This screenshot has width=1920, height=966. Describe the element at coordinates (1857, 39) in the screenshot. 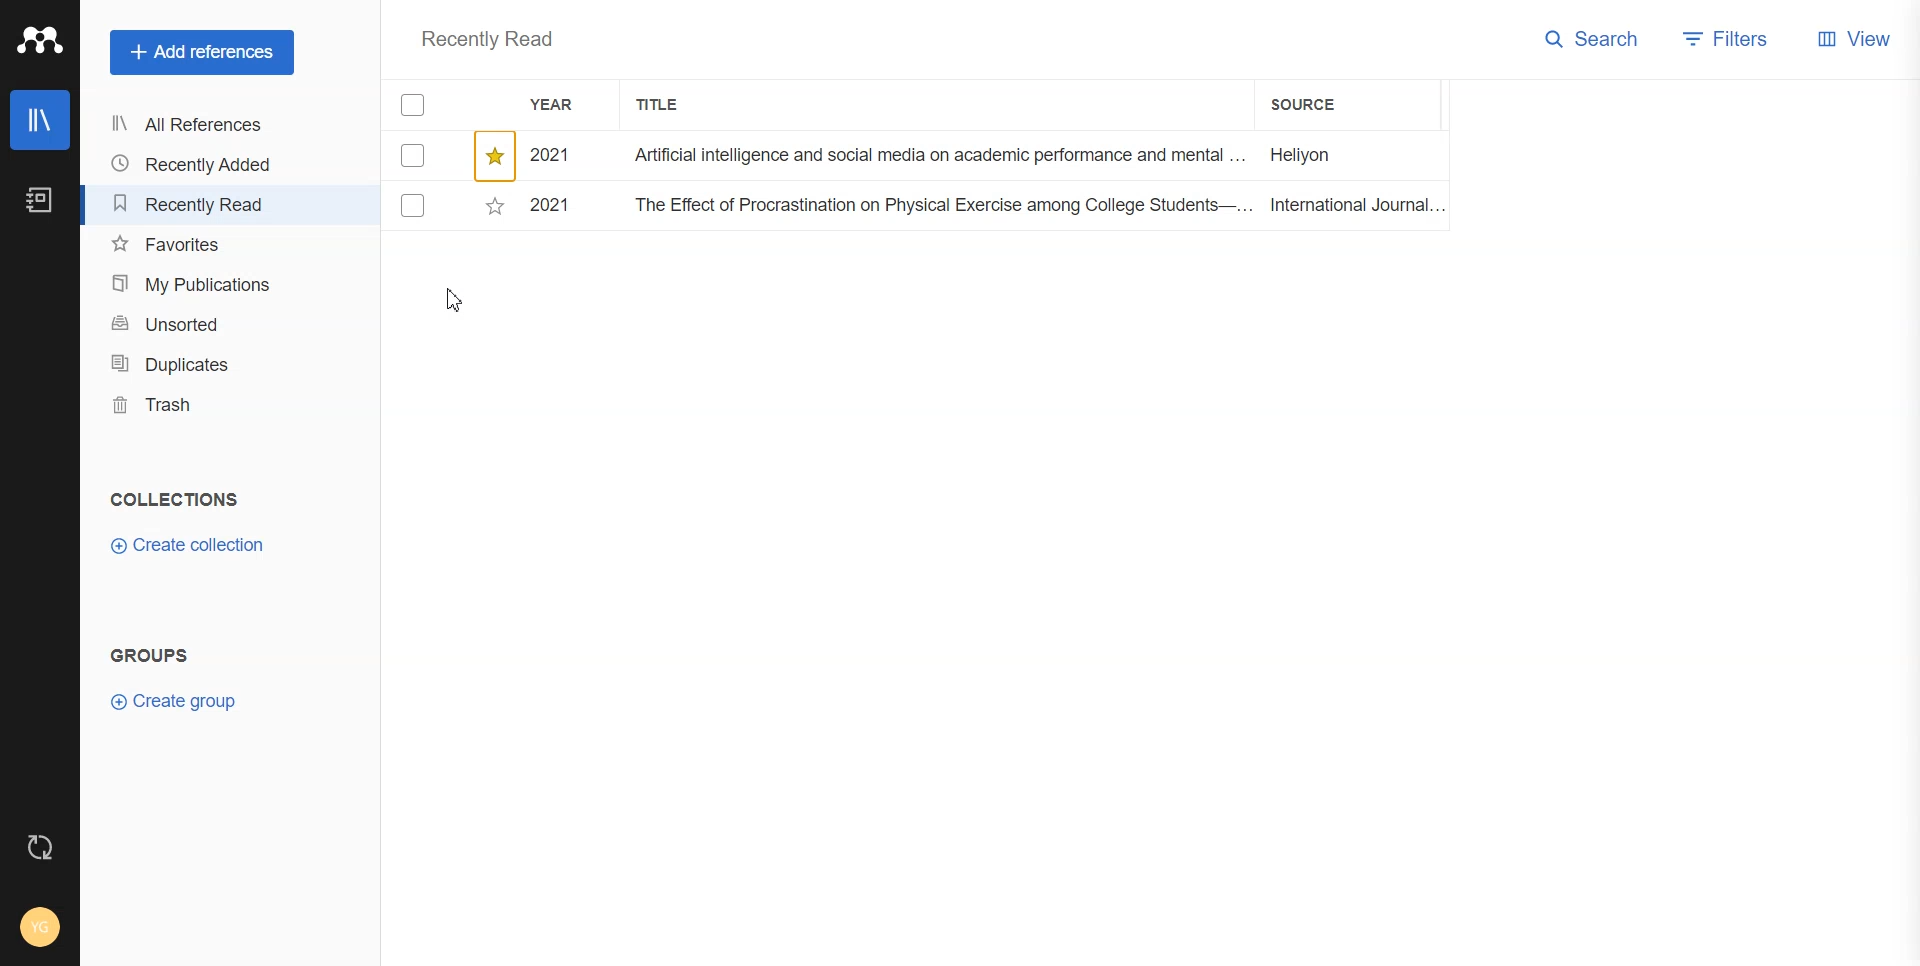

I see `View` at that location.